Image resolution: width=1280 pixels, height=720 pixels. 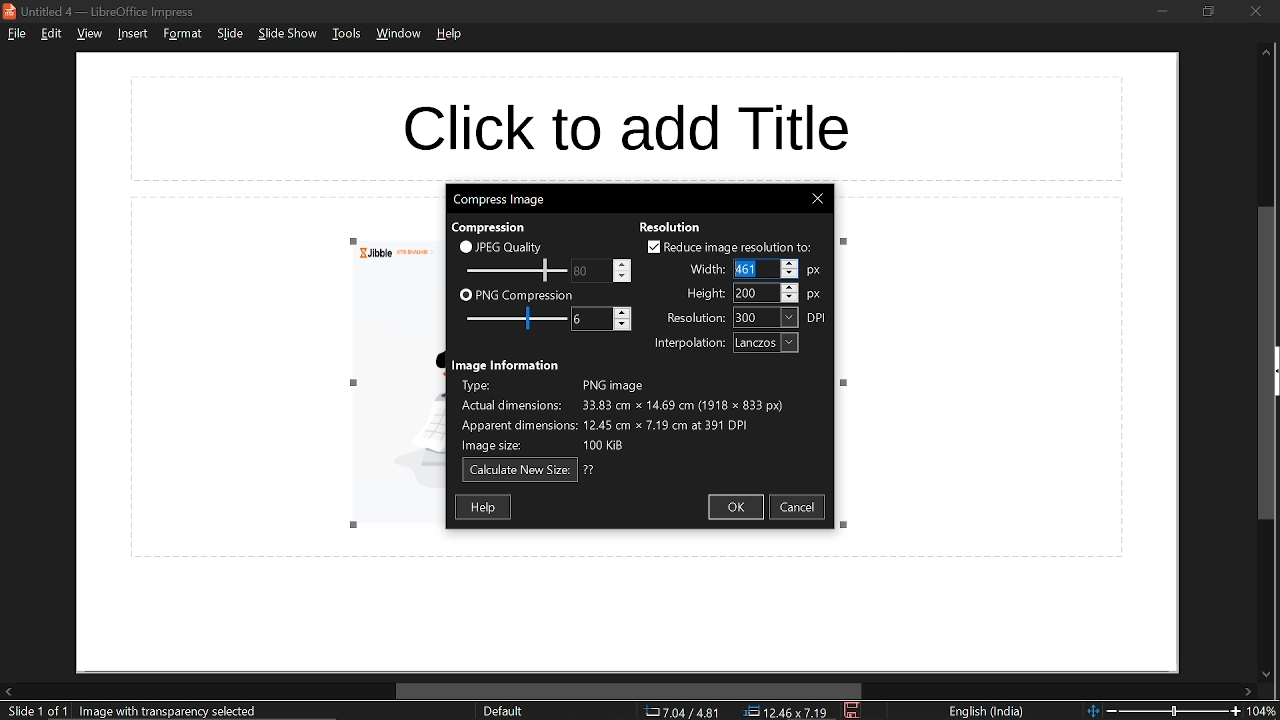 What do you see at coordinates (582, 271) in the screenshot?
I see `change JPEG quality` at bounding box center [582, 271].